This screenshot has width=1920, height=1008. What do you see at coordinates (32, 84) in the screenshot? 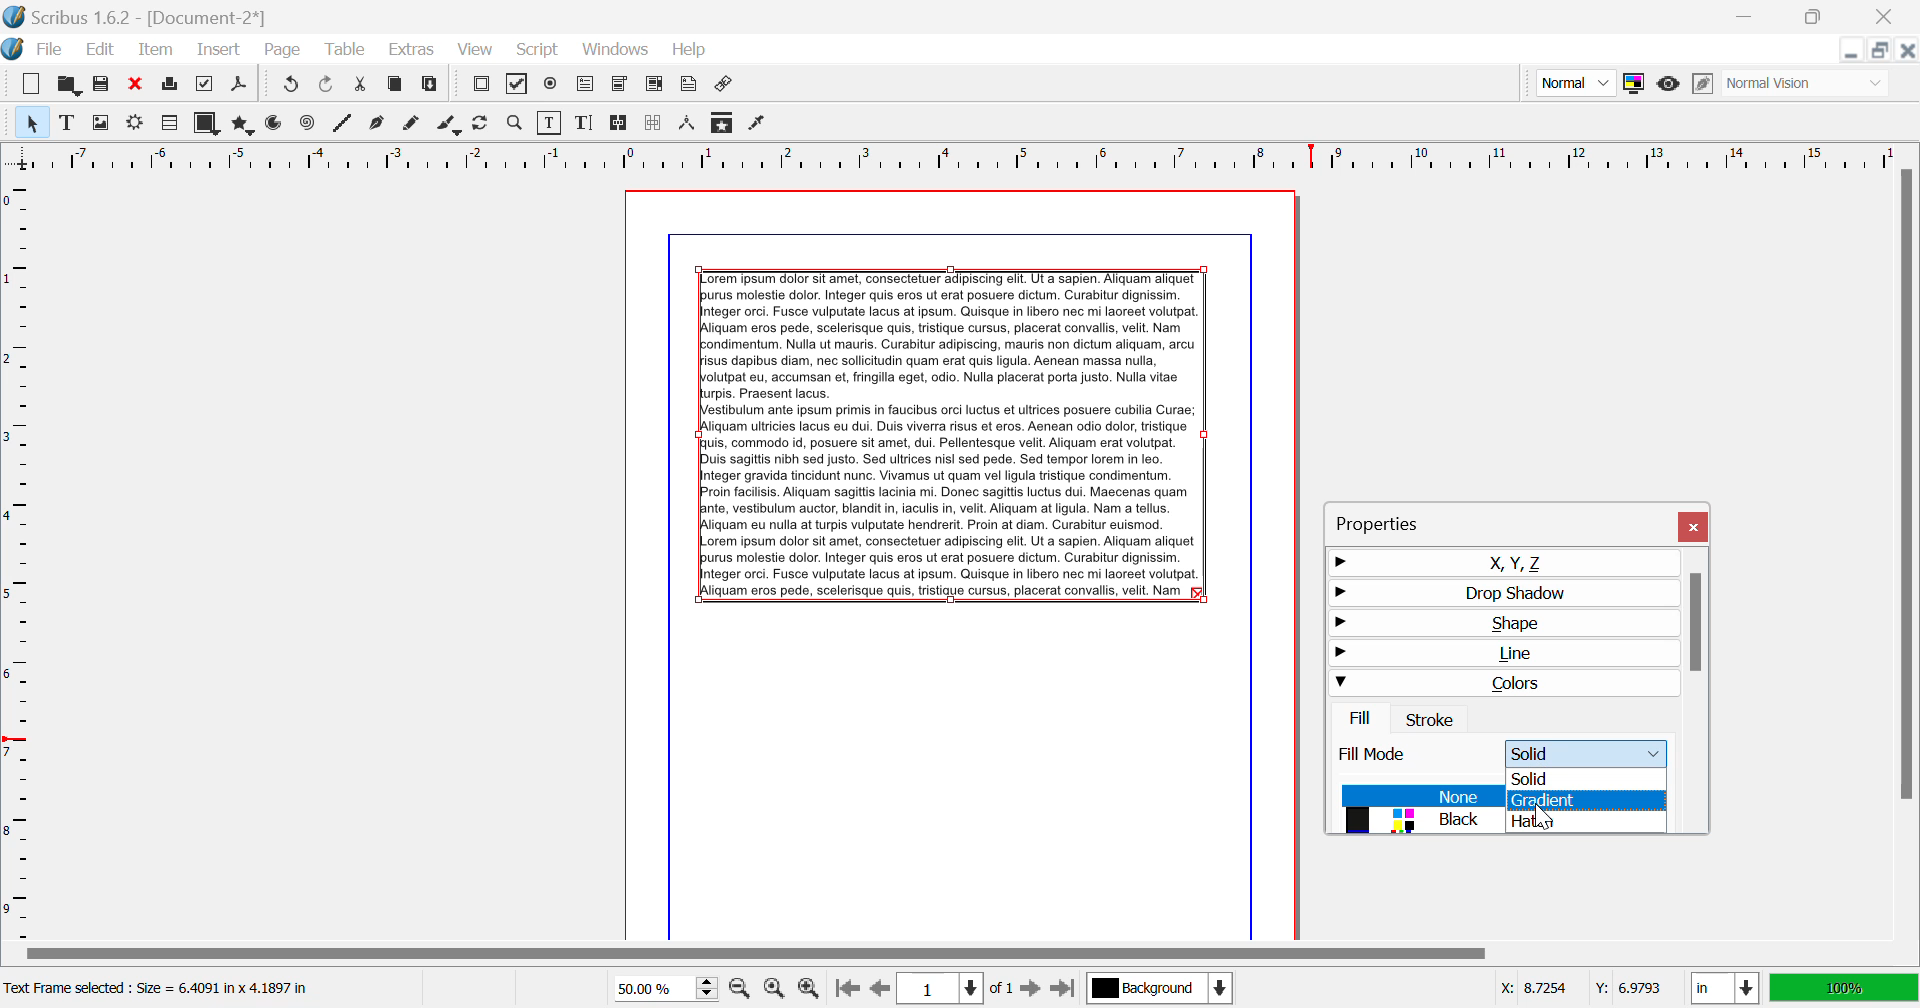
I see `New` at bounding box center [32, 84].